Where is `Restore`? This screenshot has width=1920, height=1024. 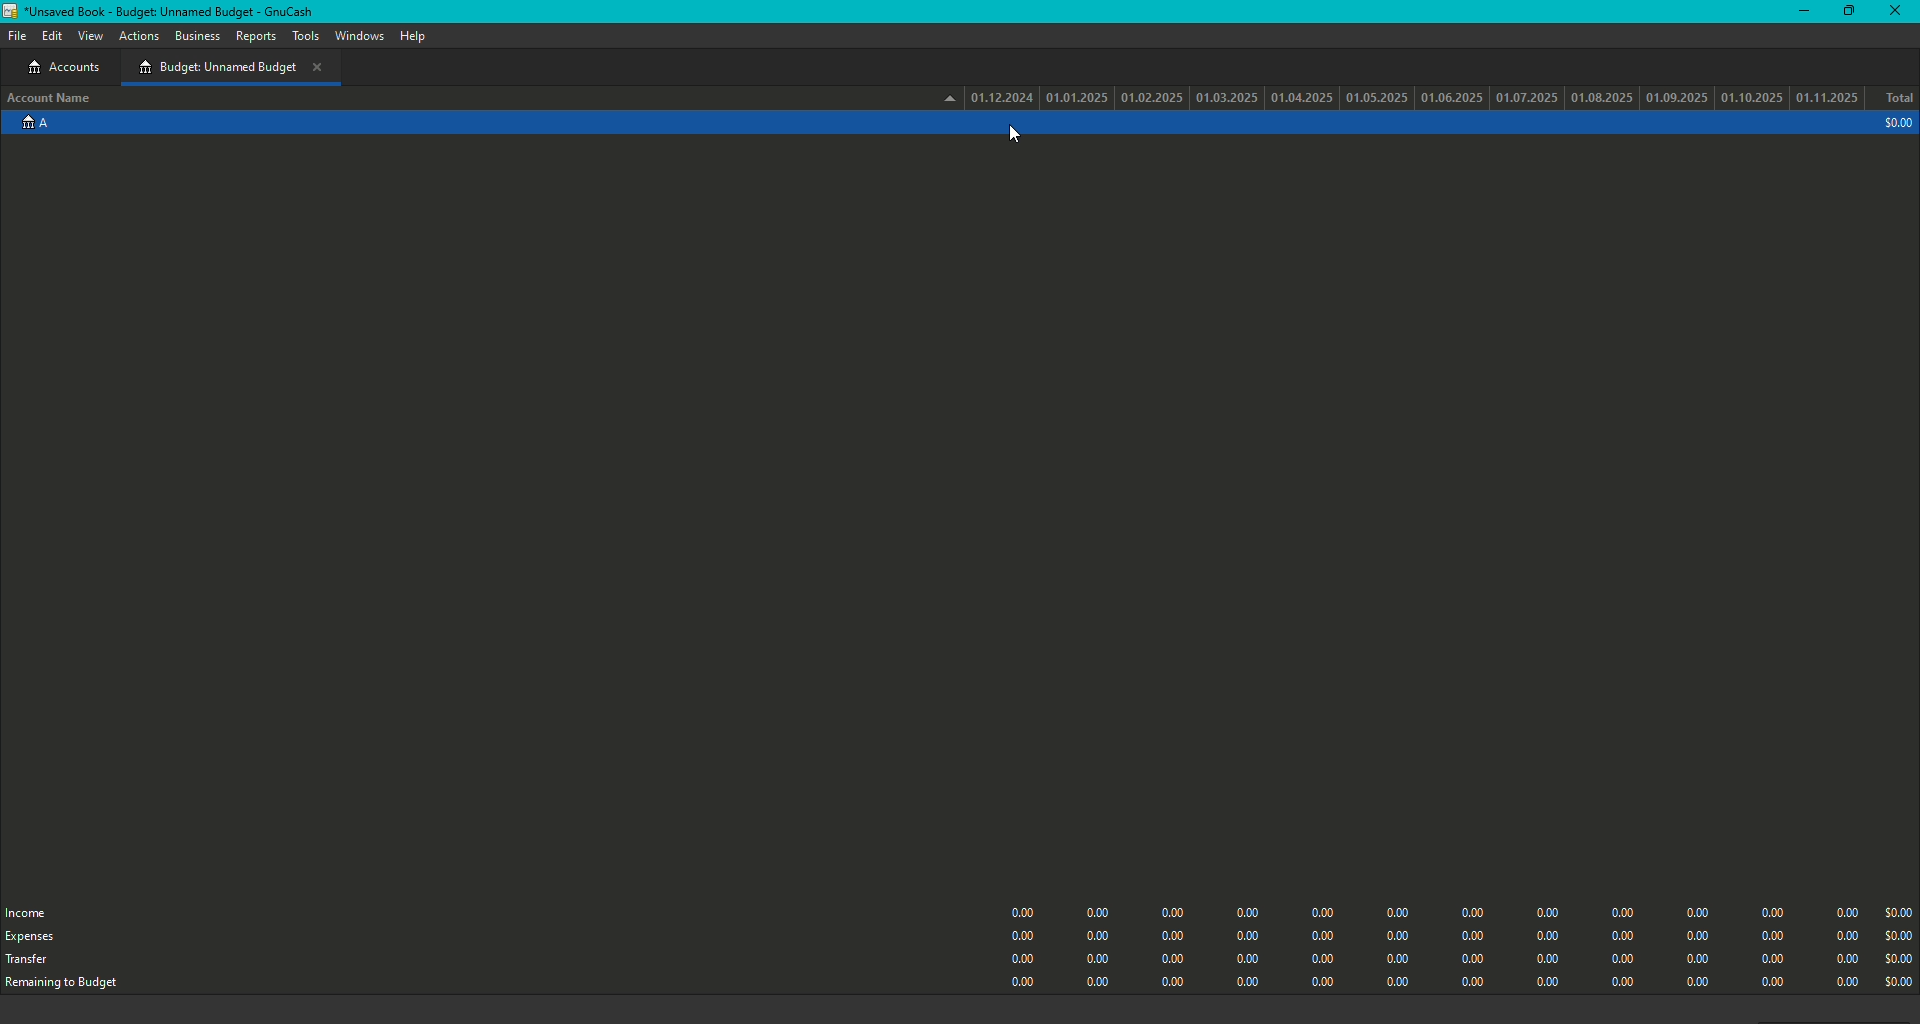 Restore is located at coordinates (1846, 12).